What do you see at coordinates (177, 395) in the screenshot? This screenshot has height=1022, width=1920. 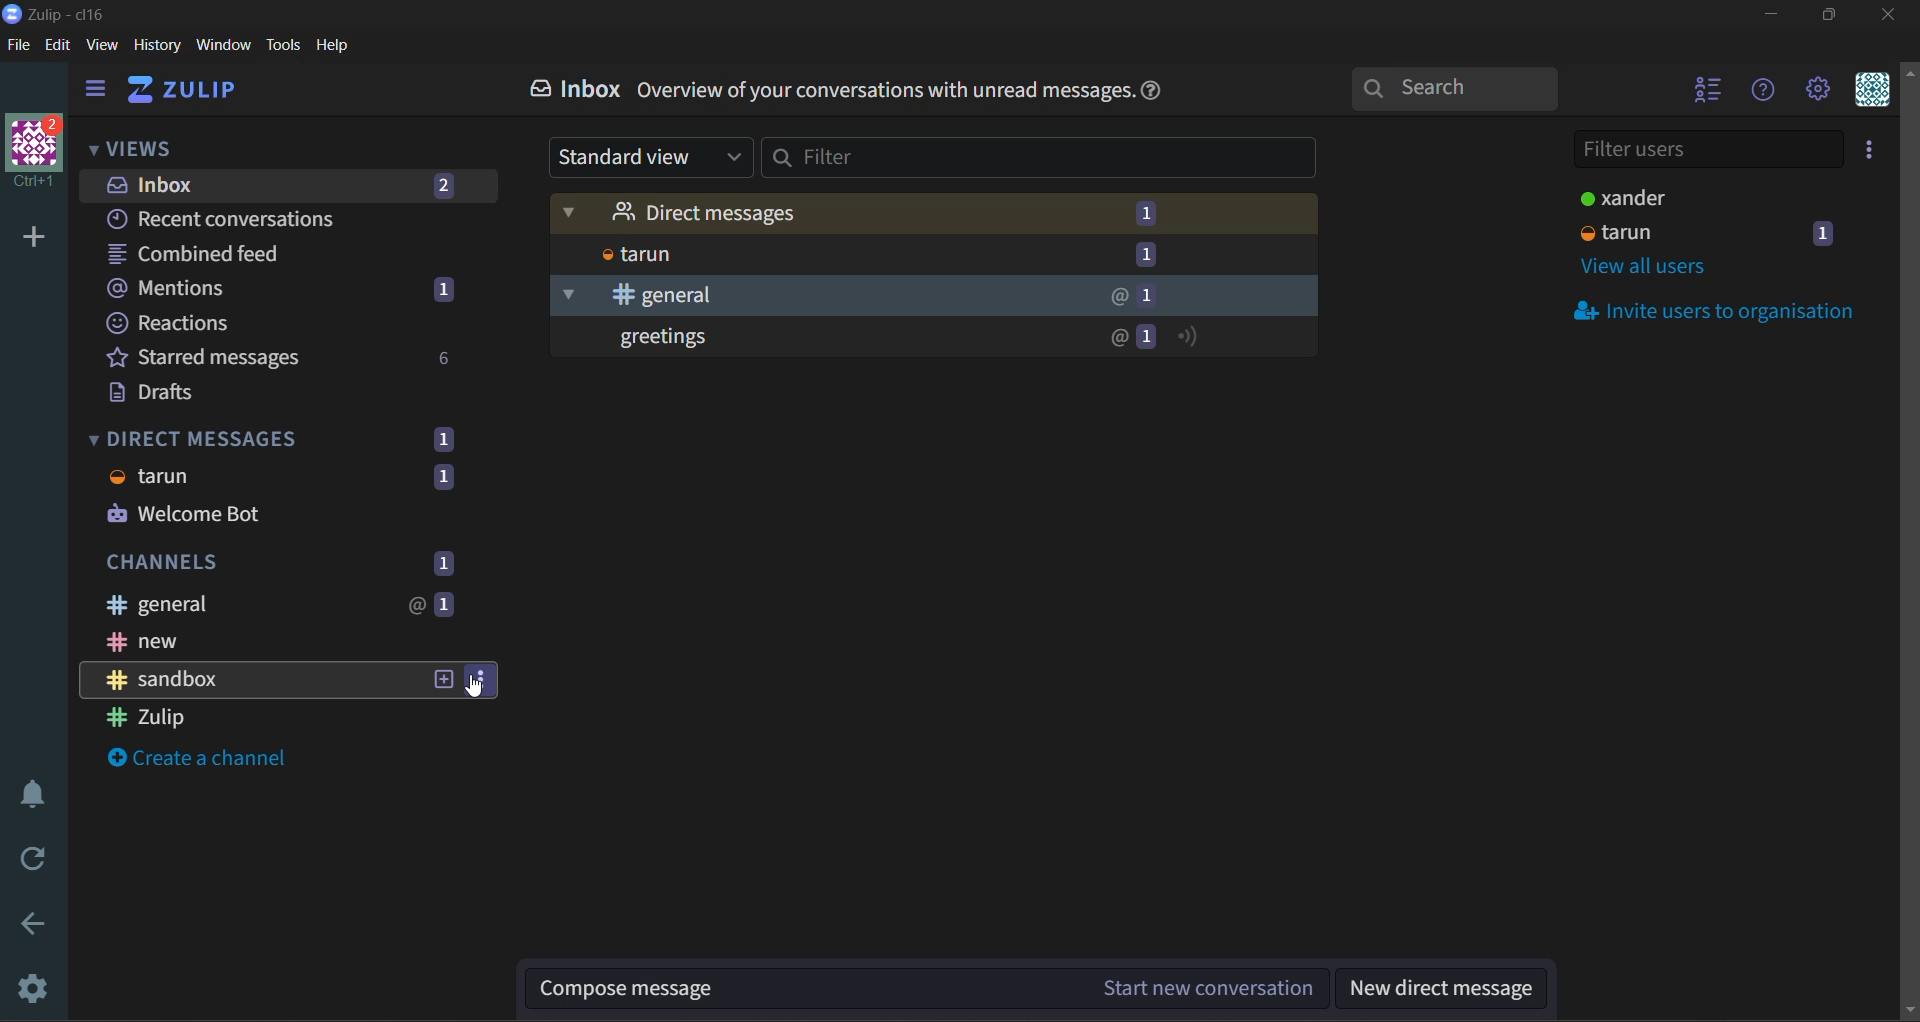 I see `drafts` at bounding box center [177, 395].